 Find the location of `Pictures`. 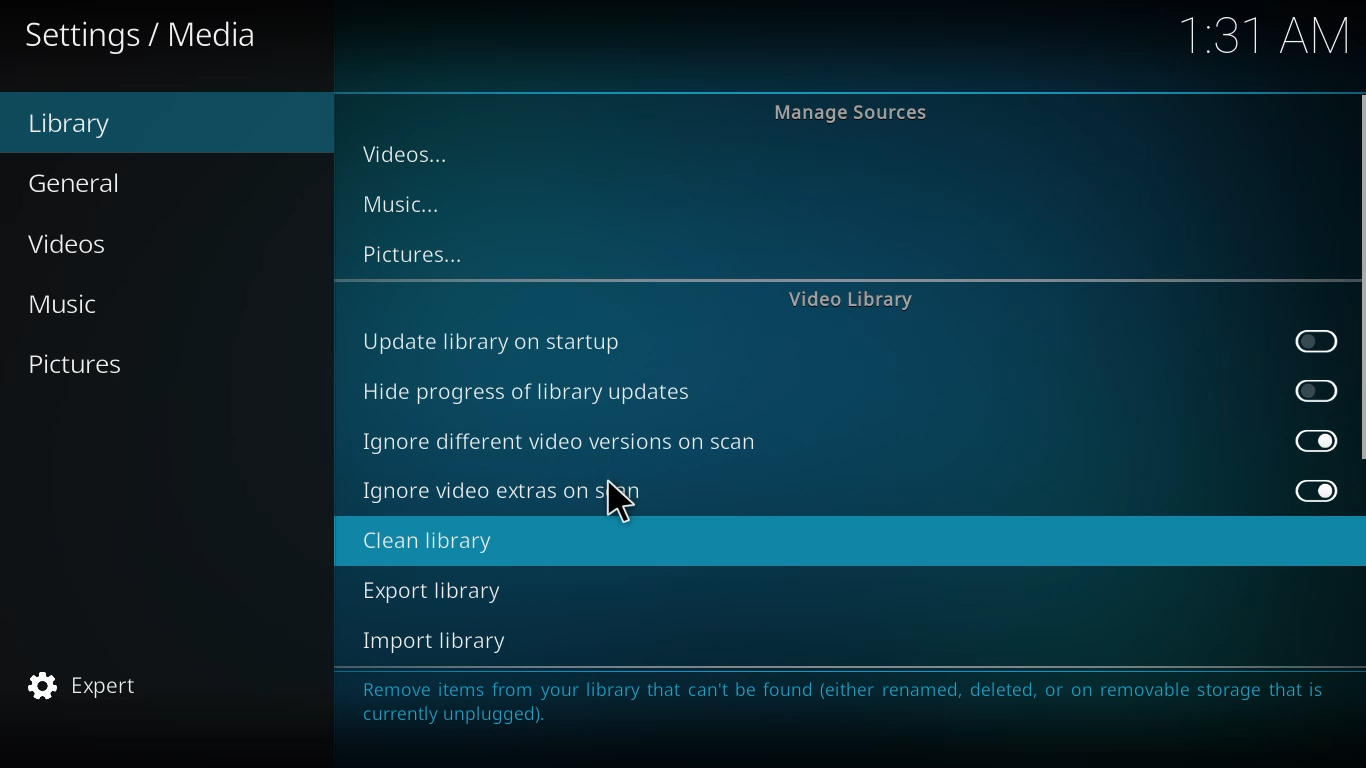

Pictures is located at coordinates (83, 370).